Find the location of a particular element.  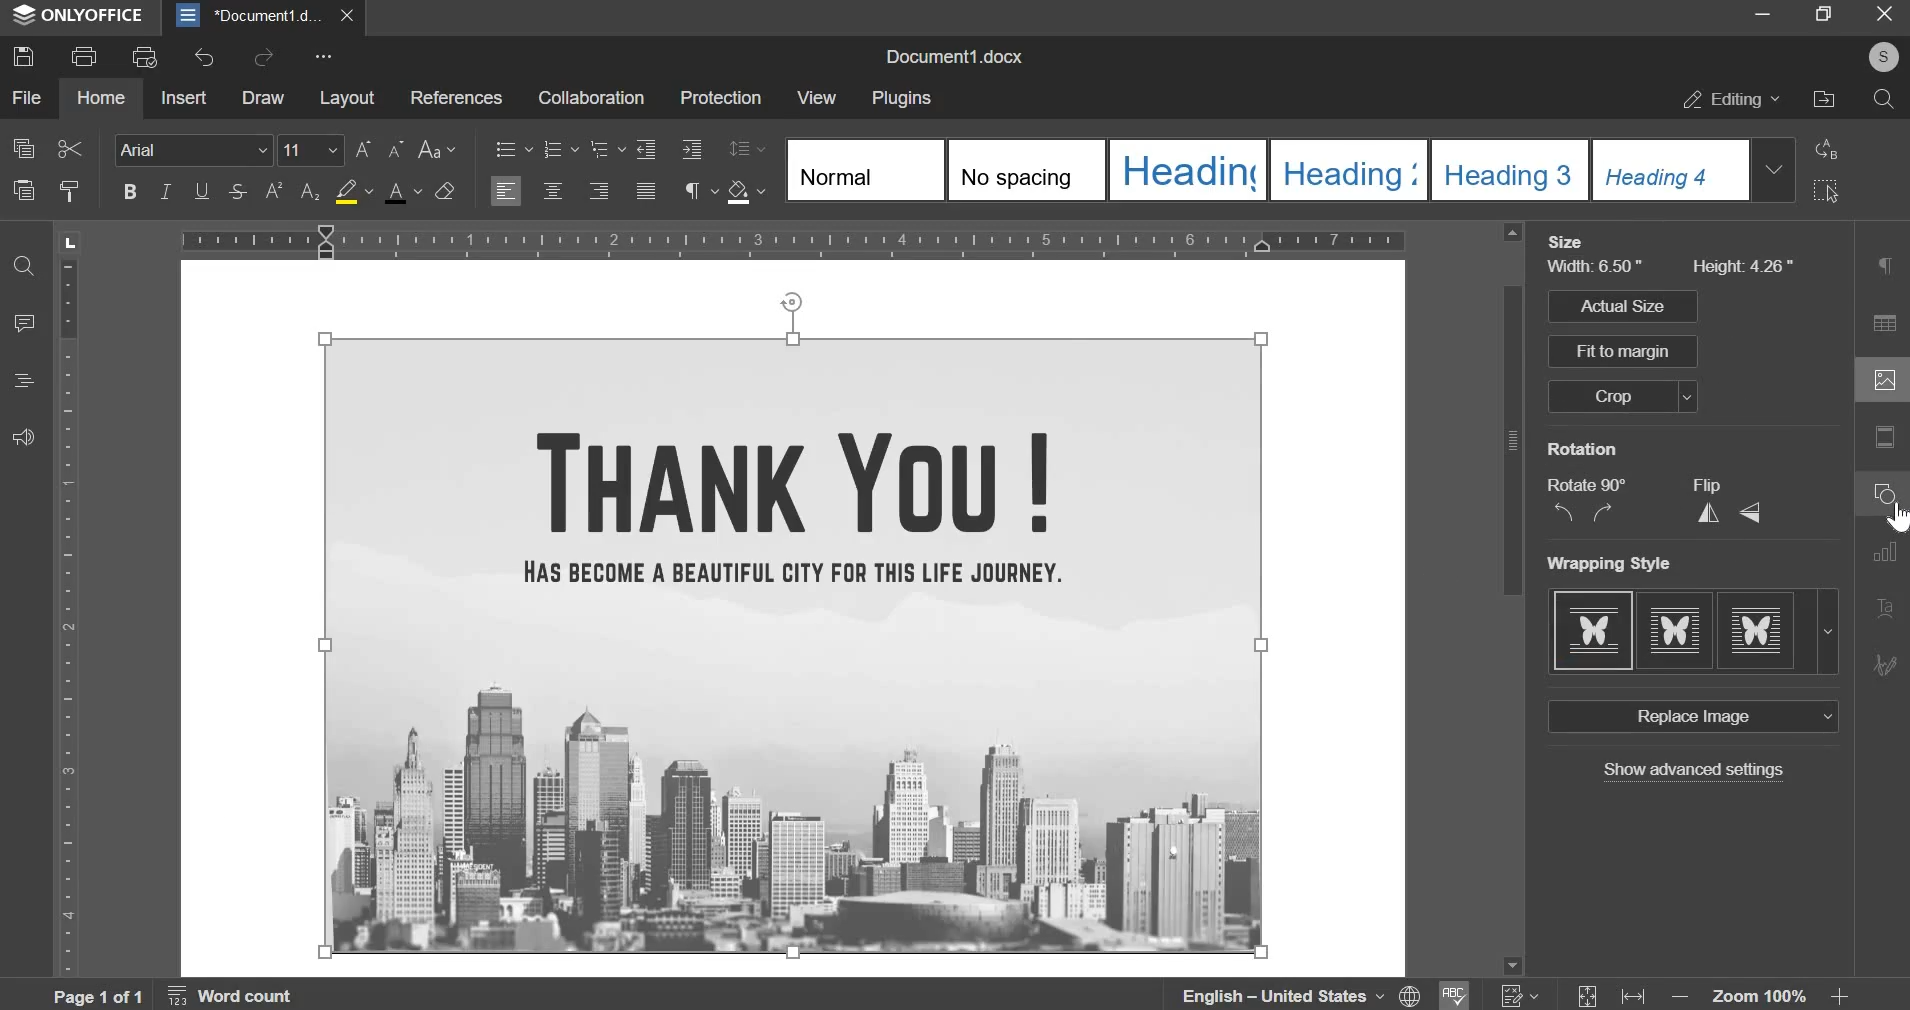

table settings is located at coordinates (1886, 323).